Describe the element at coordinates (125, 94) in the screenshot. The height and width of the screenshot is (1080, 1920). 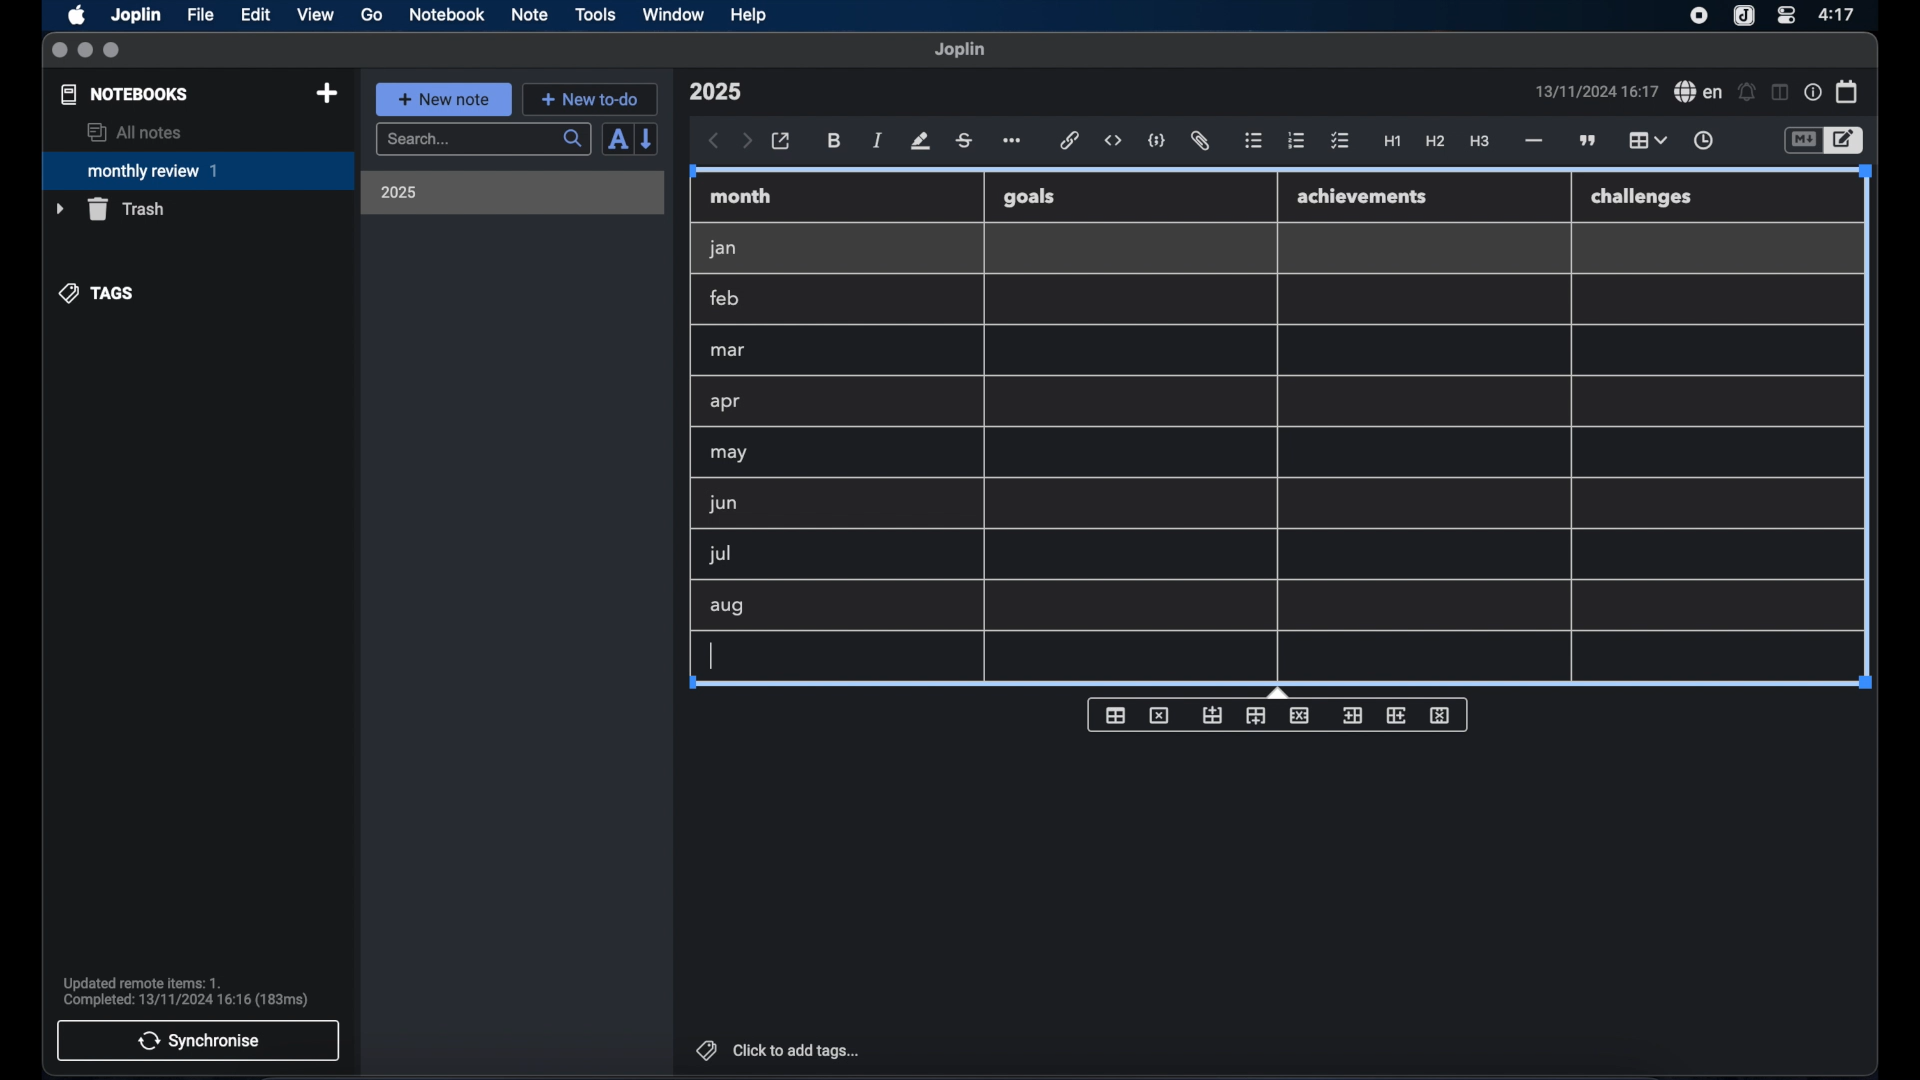
I see `notebooks` at that location.